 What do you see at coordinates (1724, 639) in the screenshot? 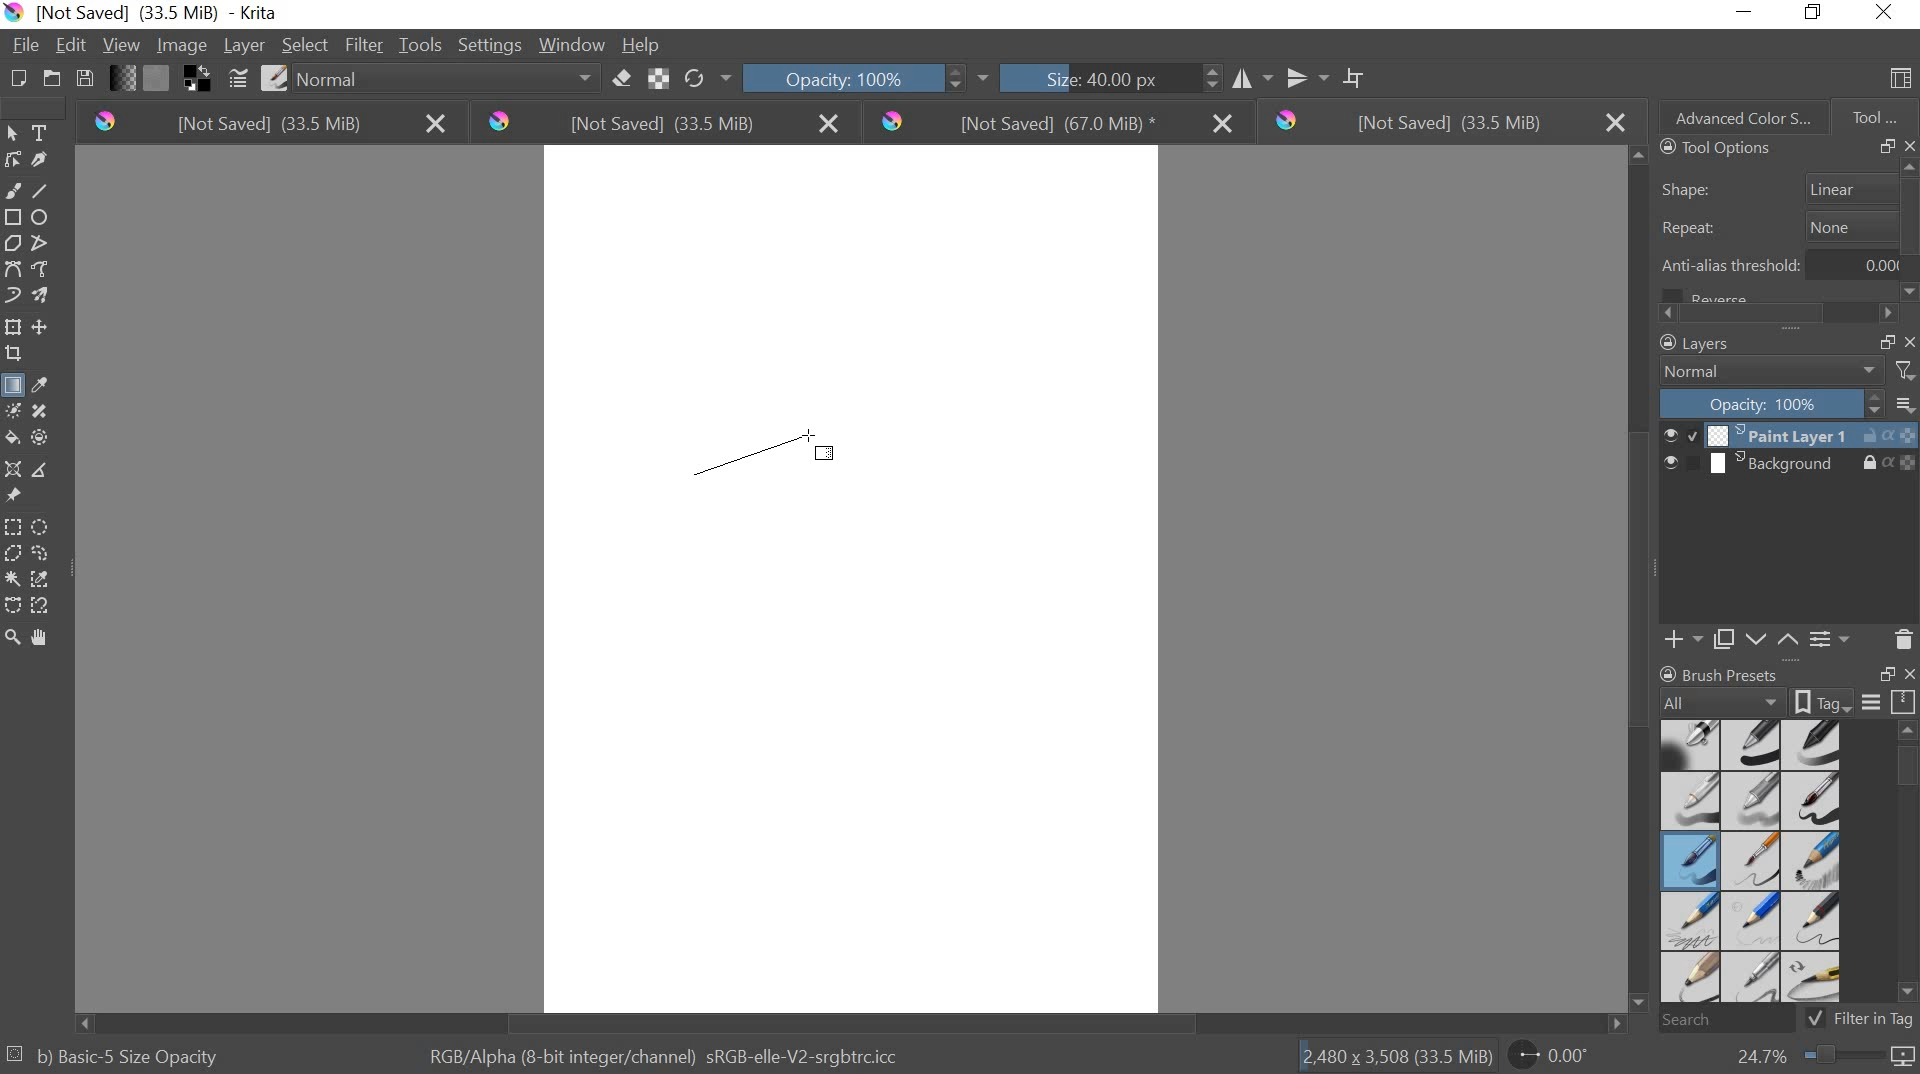
I see `COPY PAINT` at bounding box center [1724, 639].